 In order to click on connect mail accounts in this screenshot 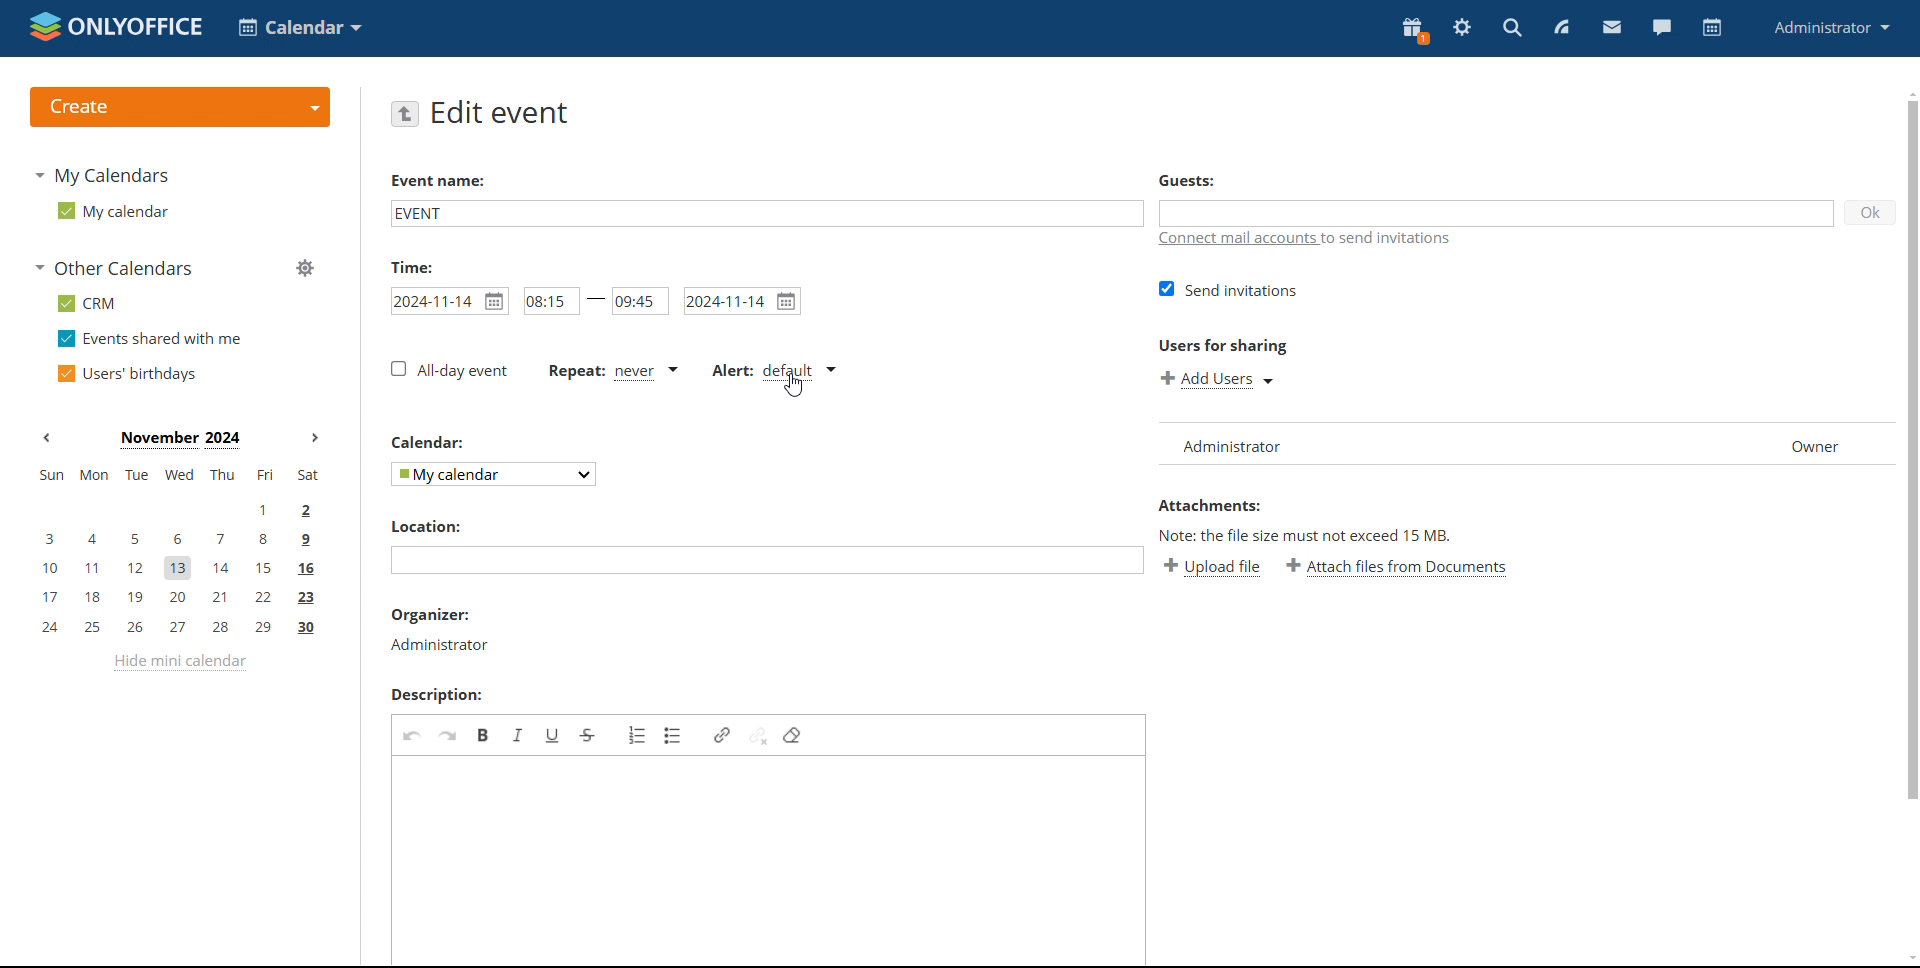, I will do `click(1313, 239)`.